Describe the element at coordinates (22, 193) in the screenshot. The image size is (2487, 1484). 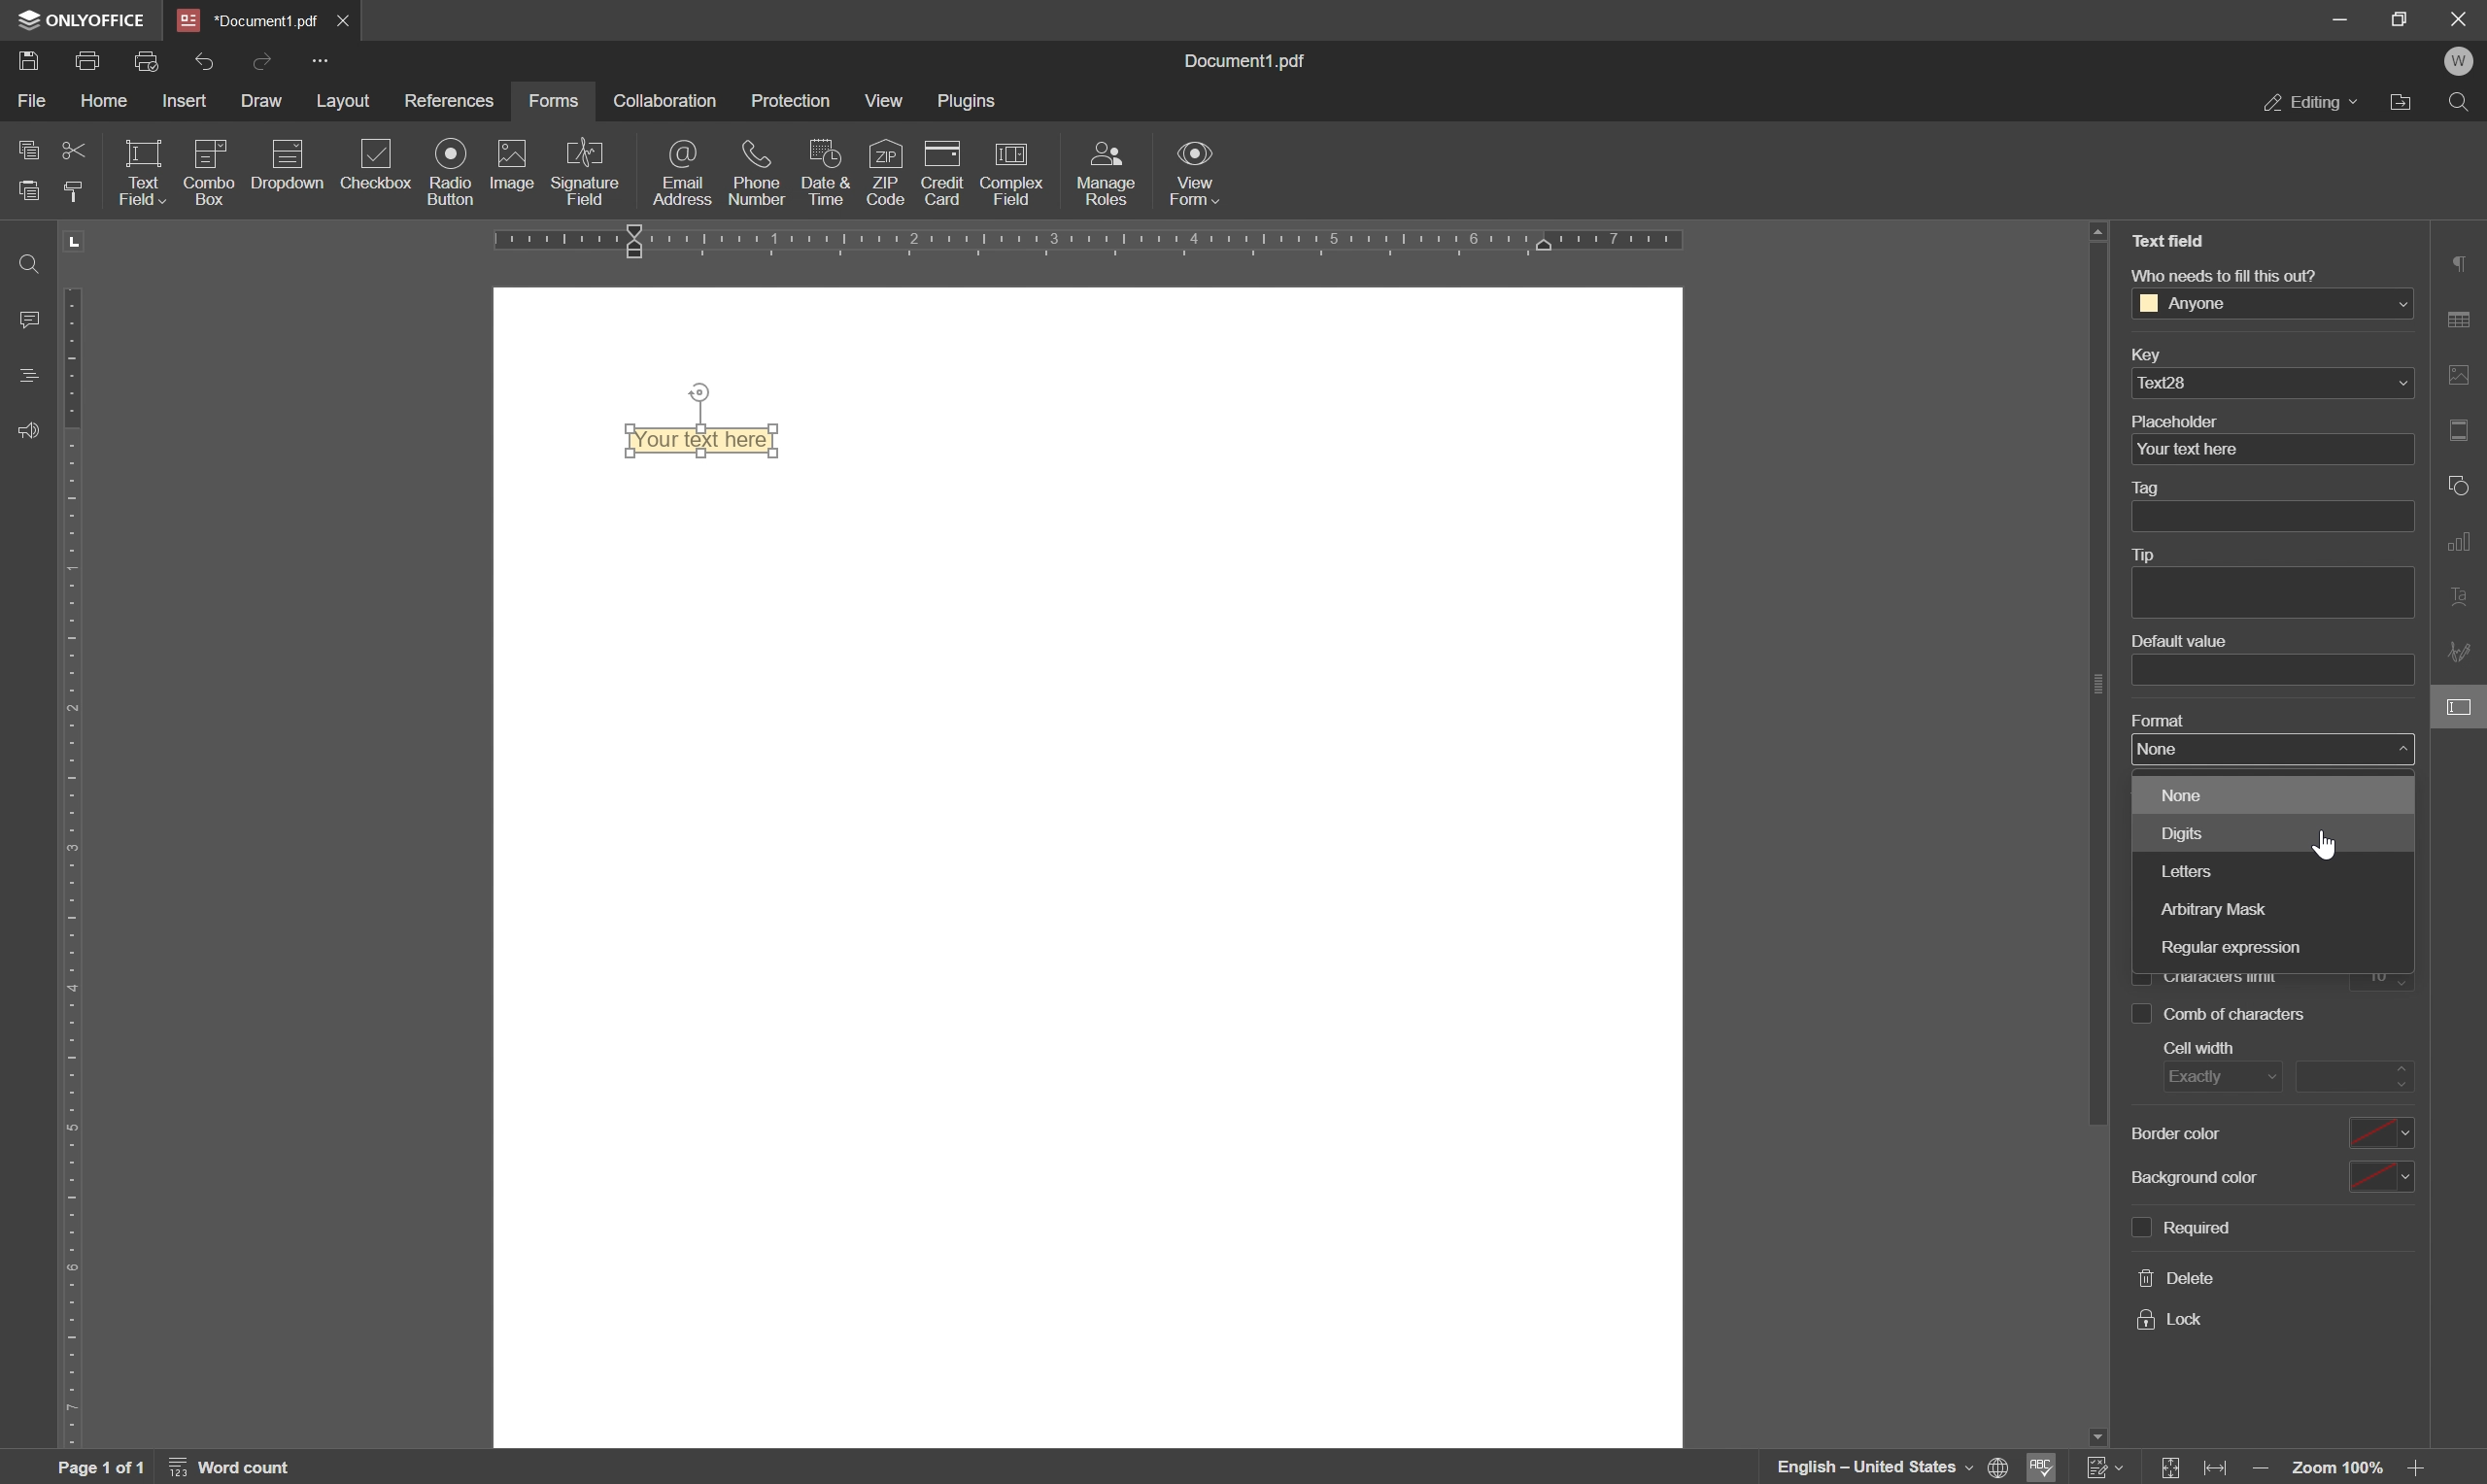
I see `paste` at that location.